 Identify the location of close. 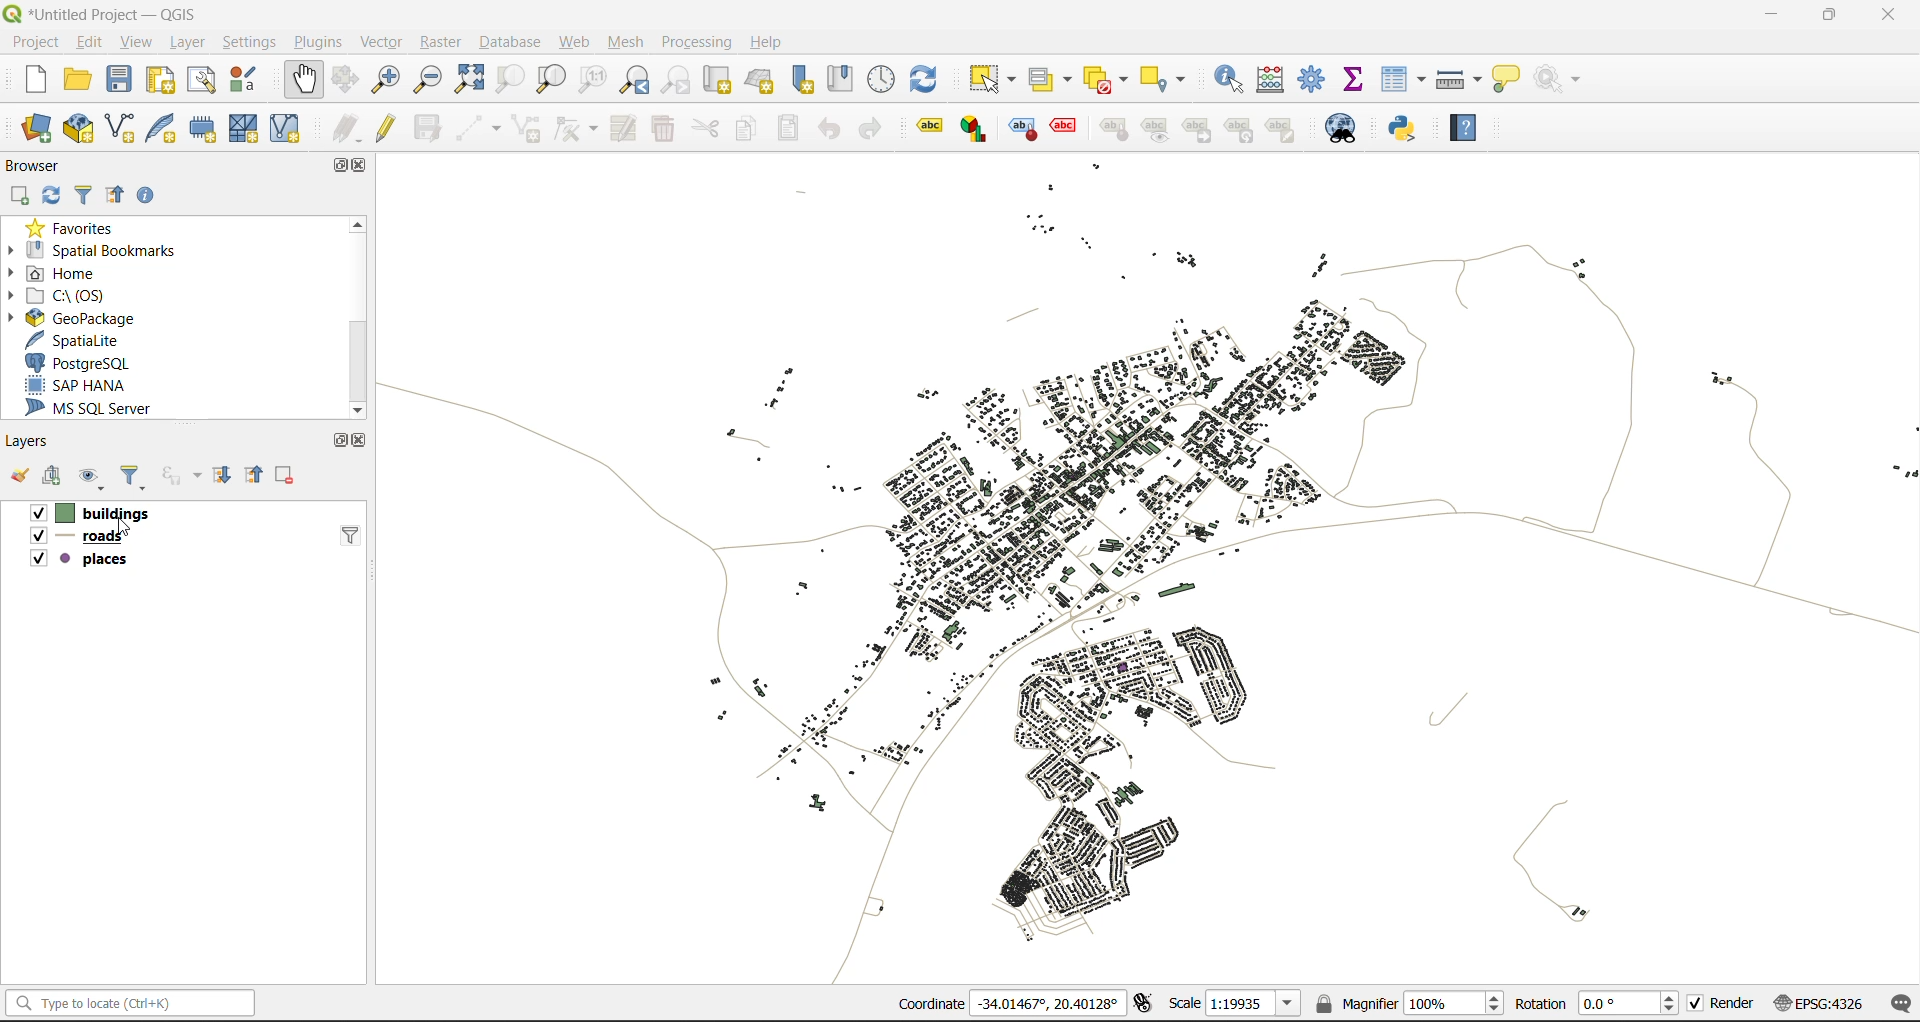
(361, 441).